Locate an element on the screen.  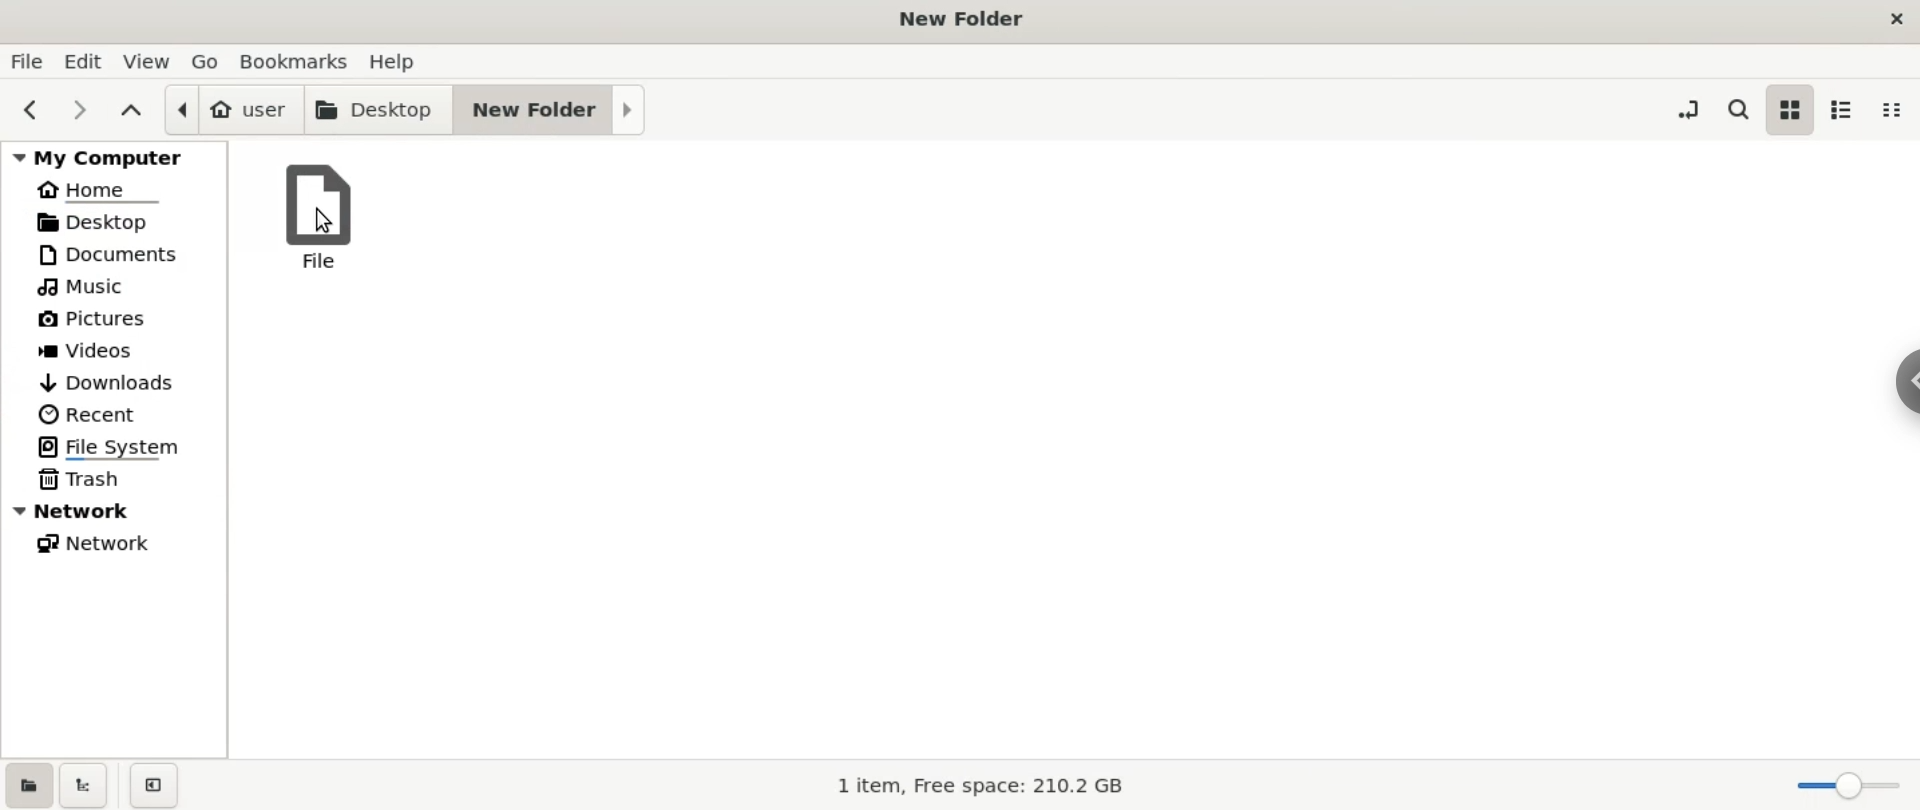
file is located at coordinates (320, 219).